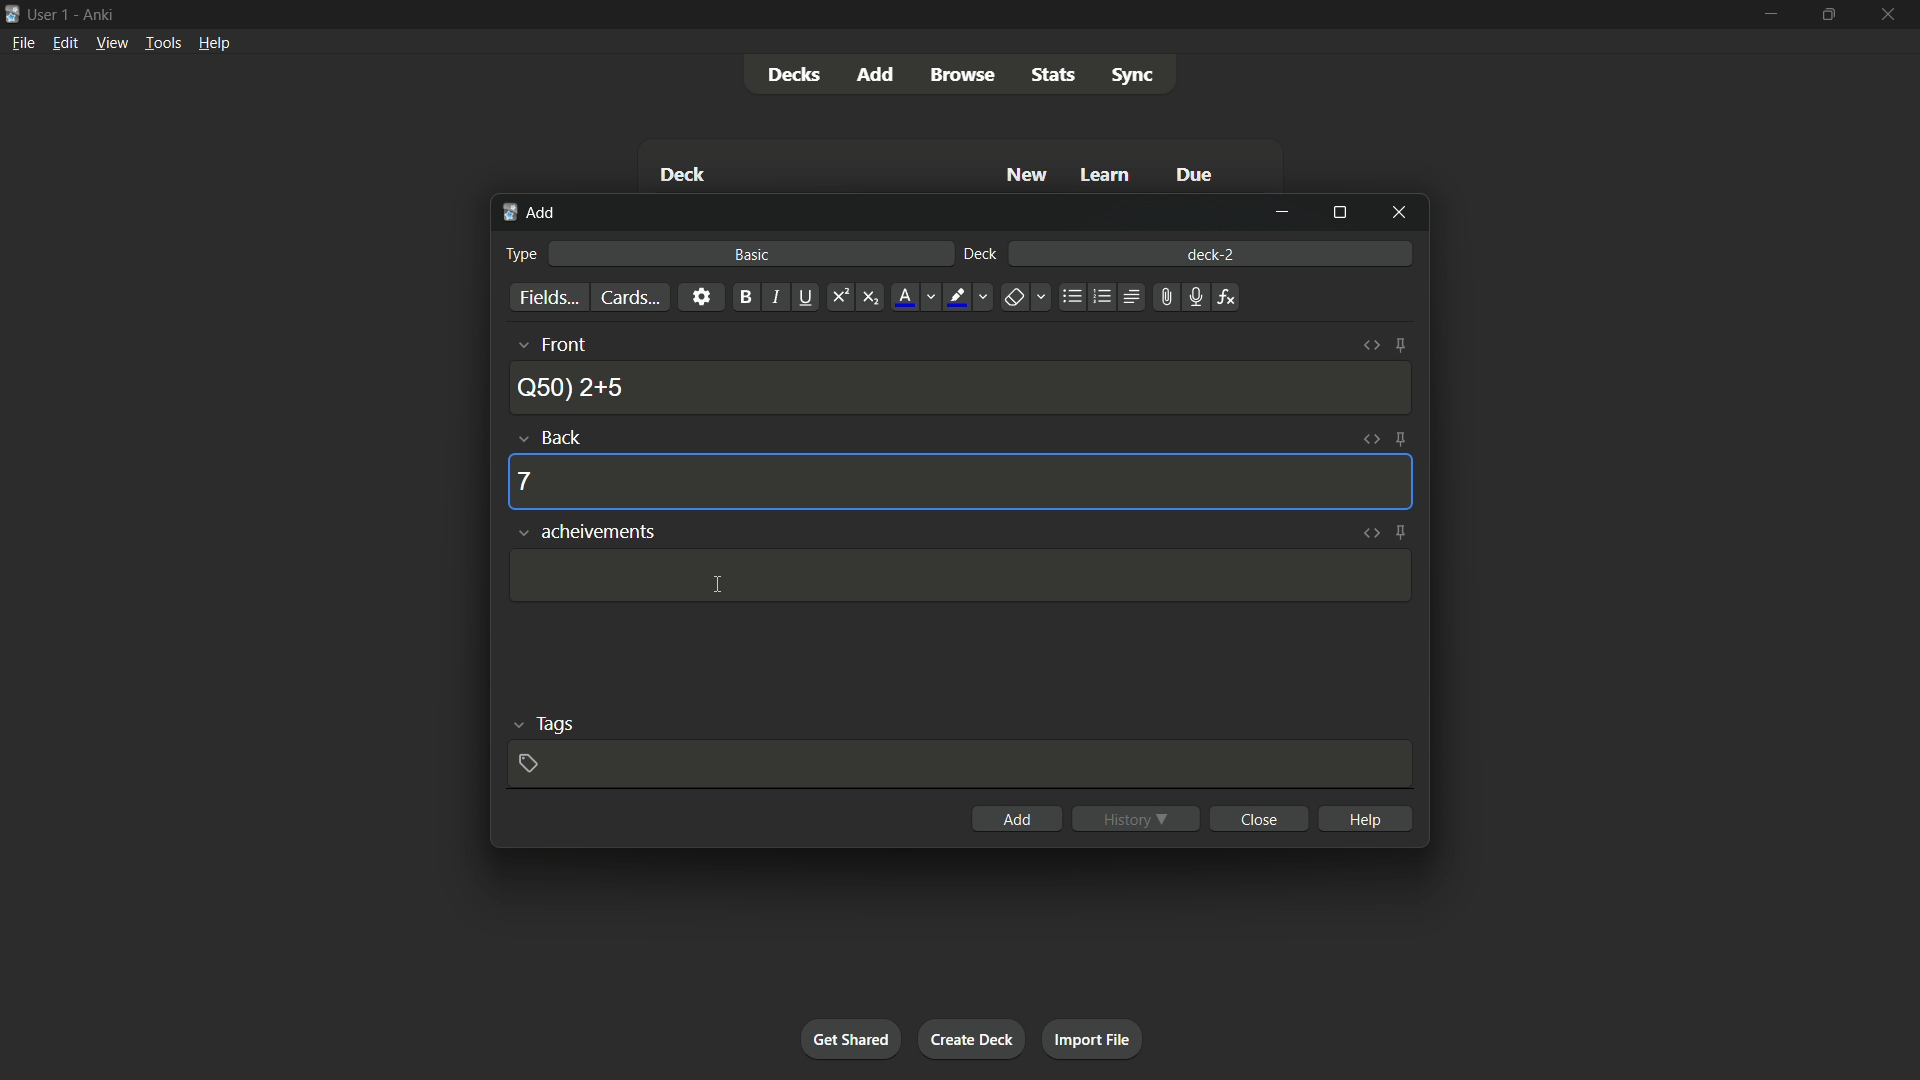 The image size is (1920, 1080). I want to click on type, so click(521, 255).